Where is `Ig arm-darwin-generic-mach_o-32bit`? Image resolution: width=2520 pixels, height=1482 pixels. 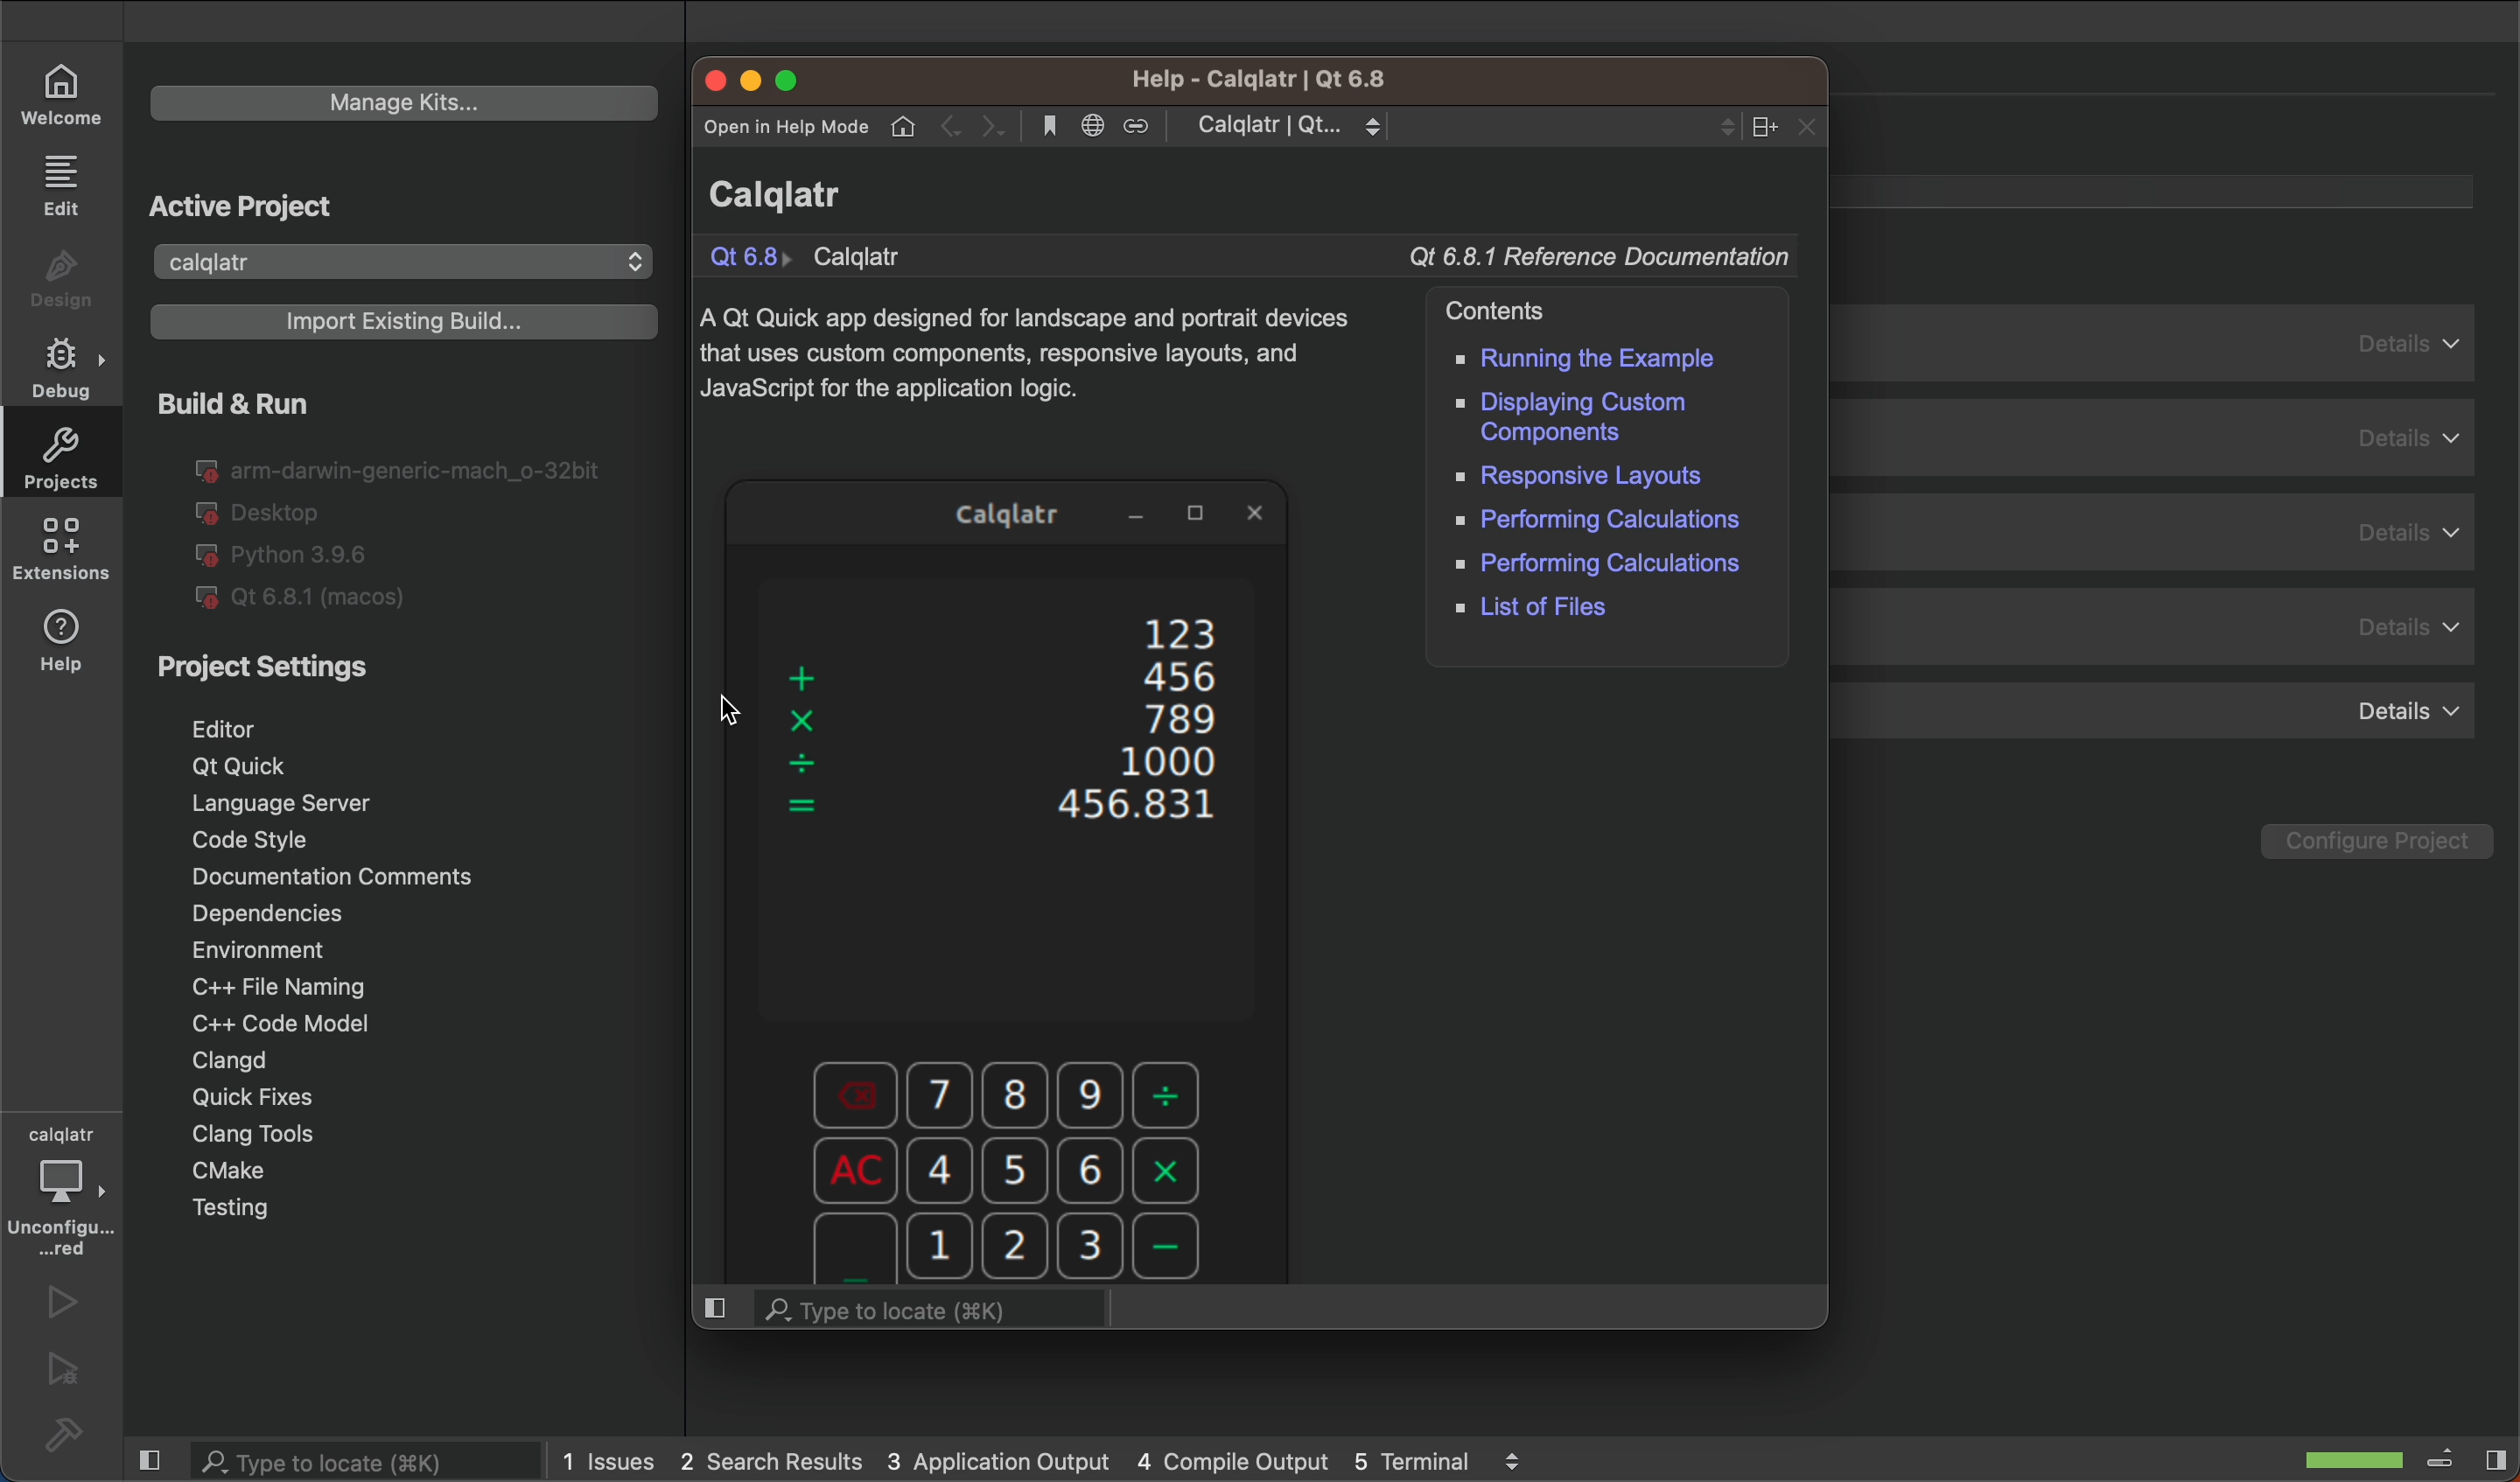
Ig arm-darwin-generic-mach_o-32bit is located at coordinates (402, 468).